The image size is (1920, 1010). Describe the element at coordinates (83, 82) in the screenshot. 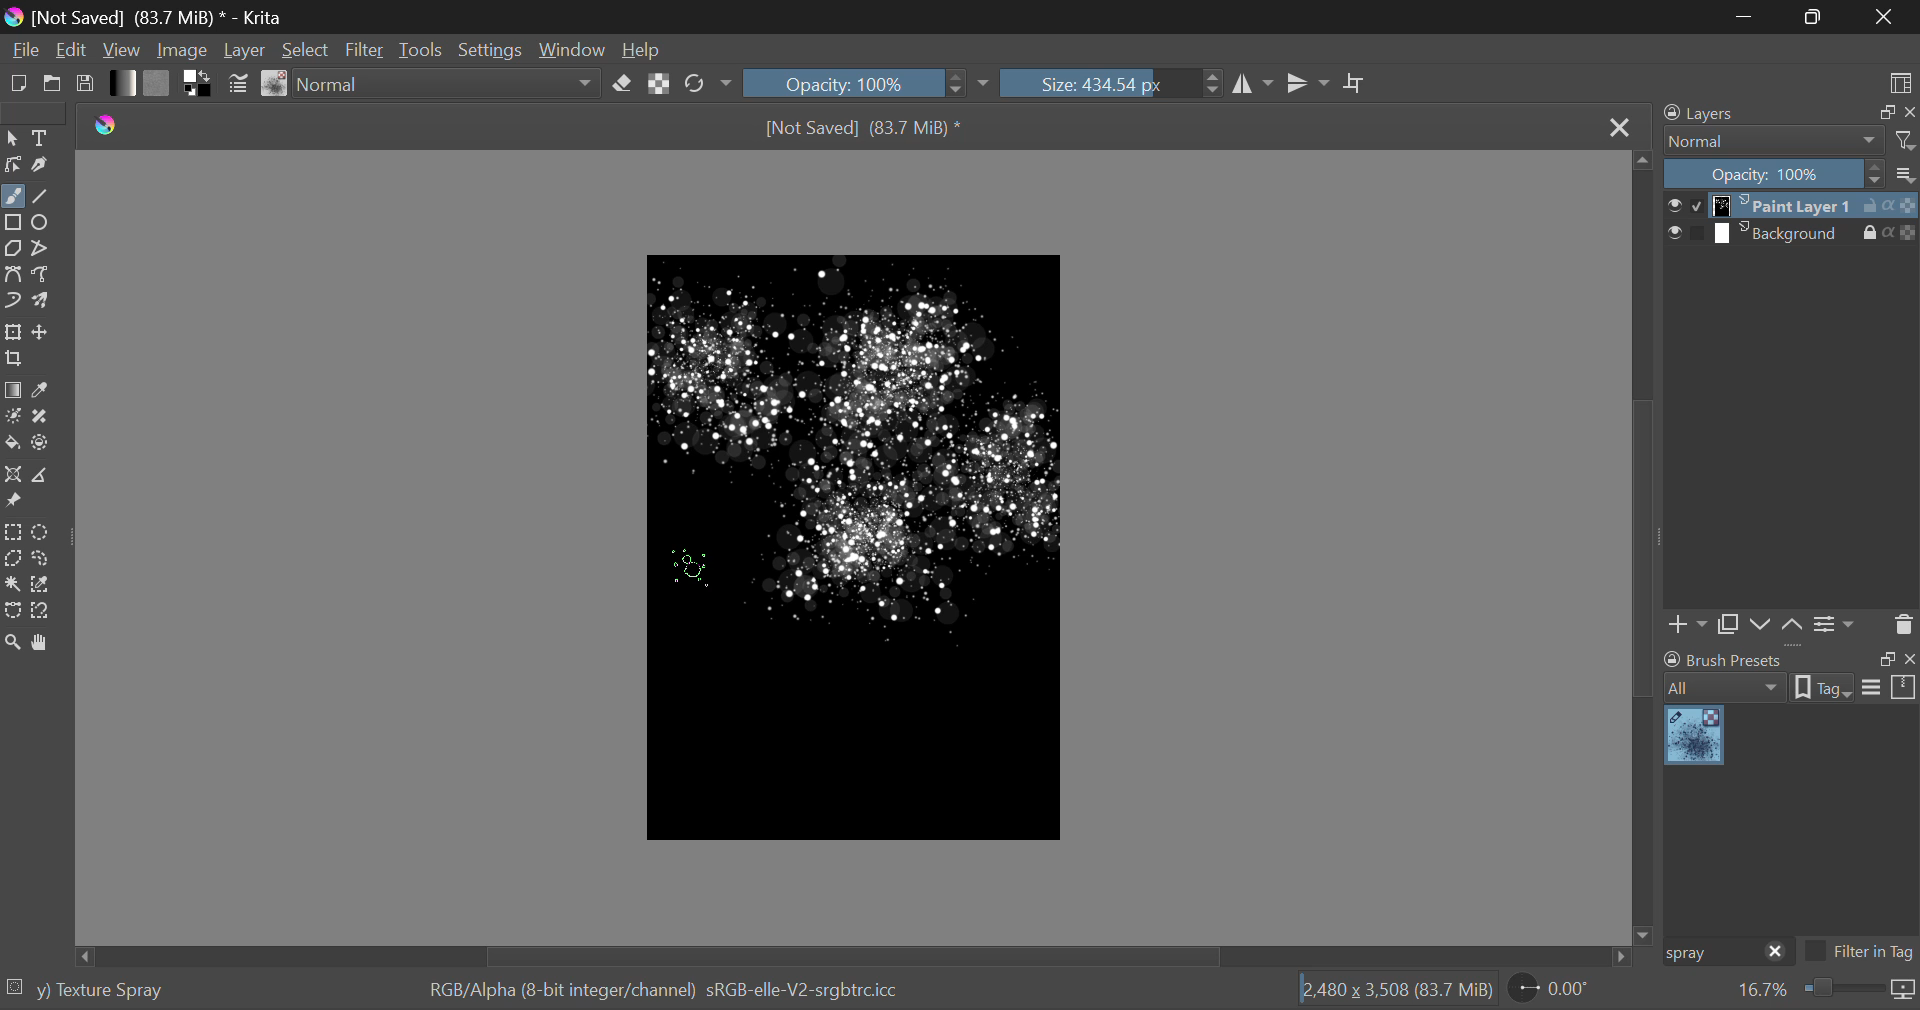

I see `Save` at that location.